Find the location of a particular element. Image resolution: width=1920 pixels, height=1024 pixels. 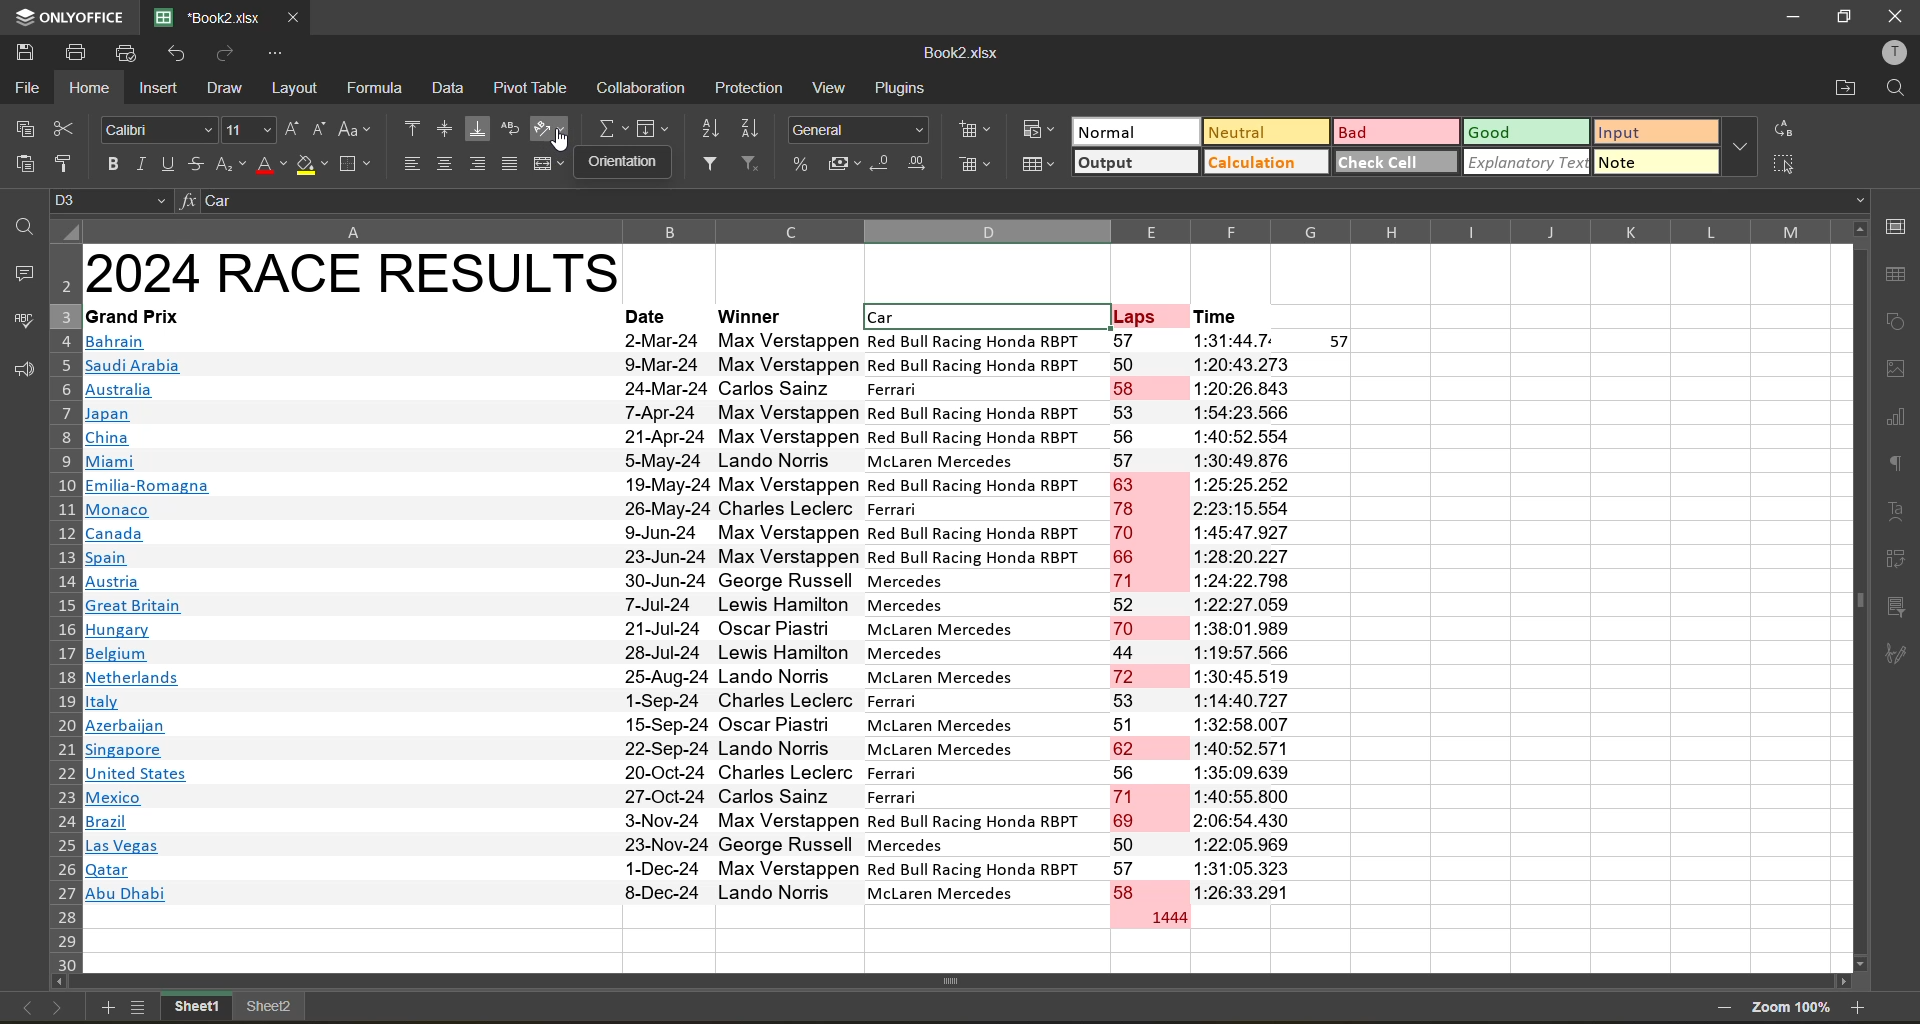

table is located at coordinates (1898, 276).